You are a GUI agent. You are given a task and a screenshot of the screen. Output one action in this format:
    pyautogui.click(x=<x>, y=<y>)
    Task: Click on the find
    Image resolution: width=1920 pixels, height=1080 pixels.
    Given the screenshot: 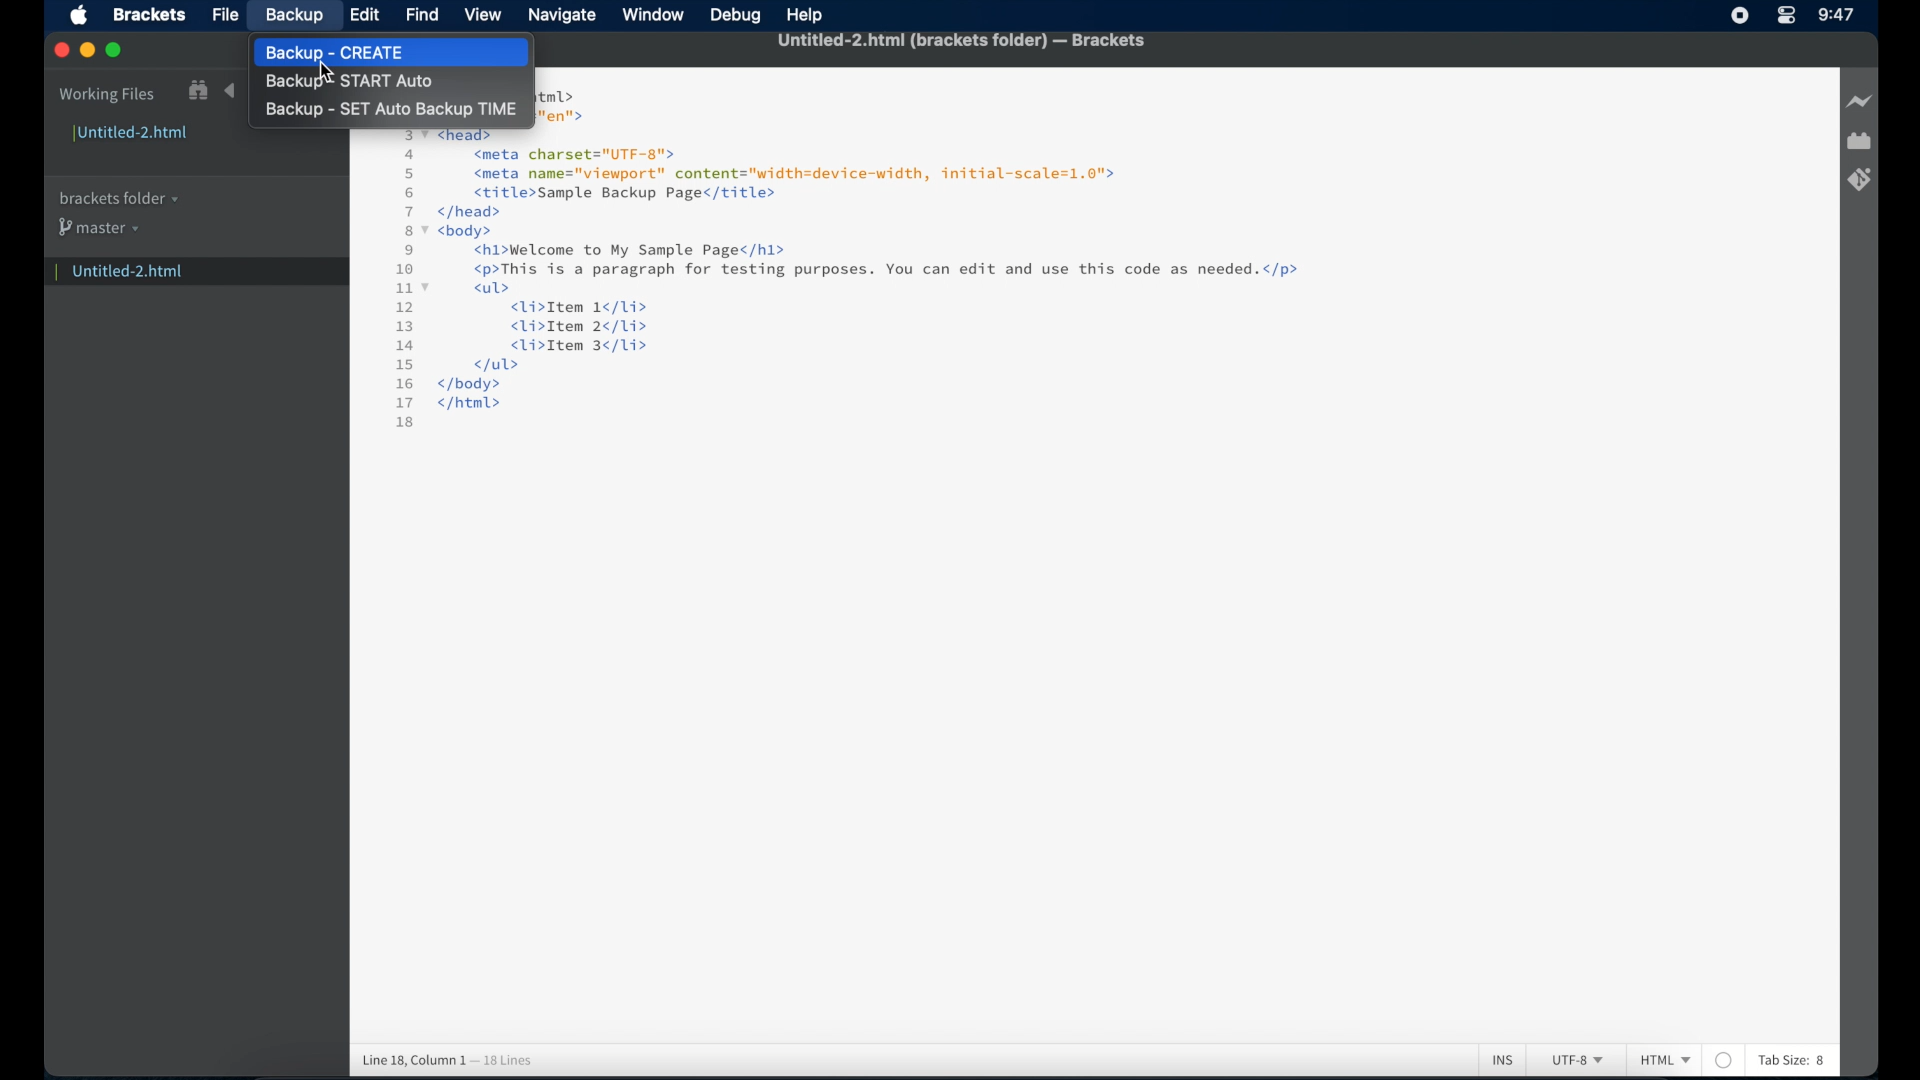 What is the action you would take?
    pyautogui.click(x=423, y=16)
    